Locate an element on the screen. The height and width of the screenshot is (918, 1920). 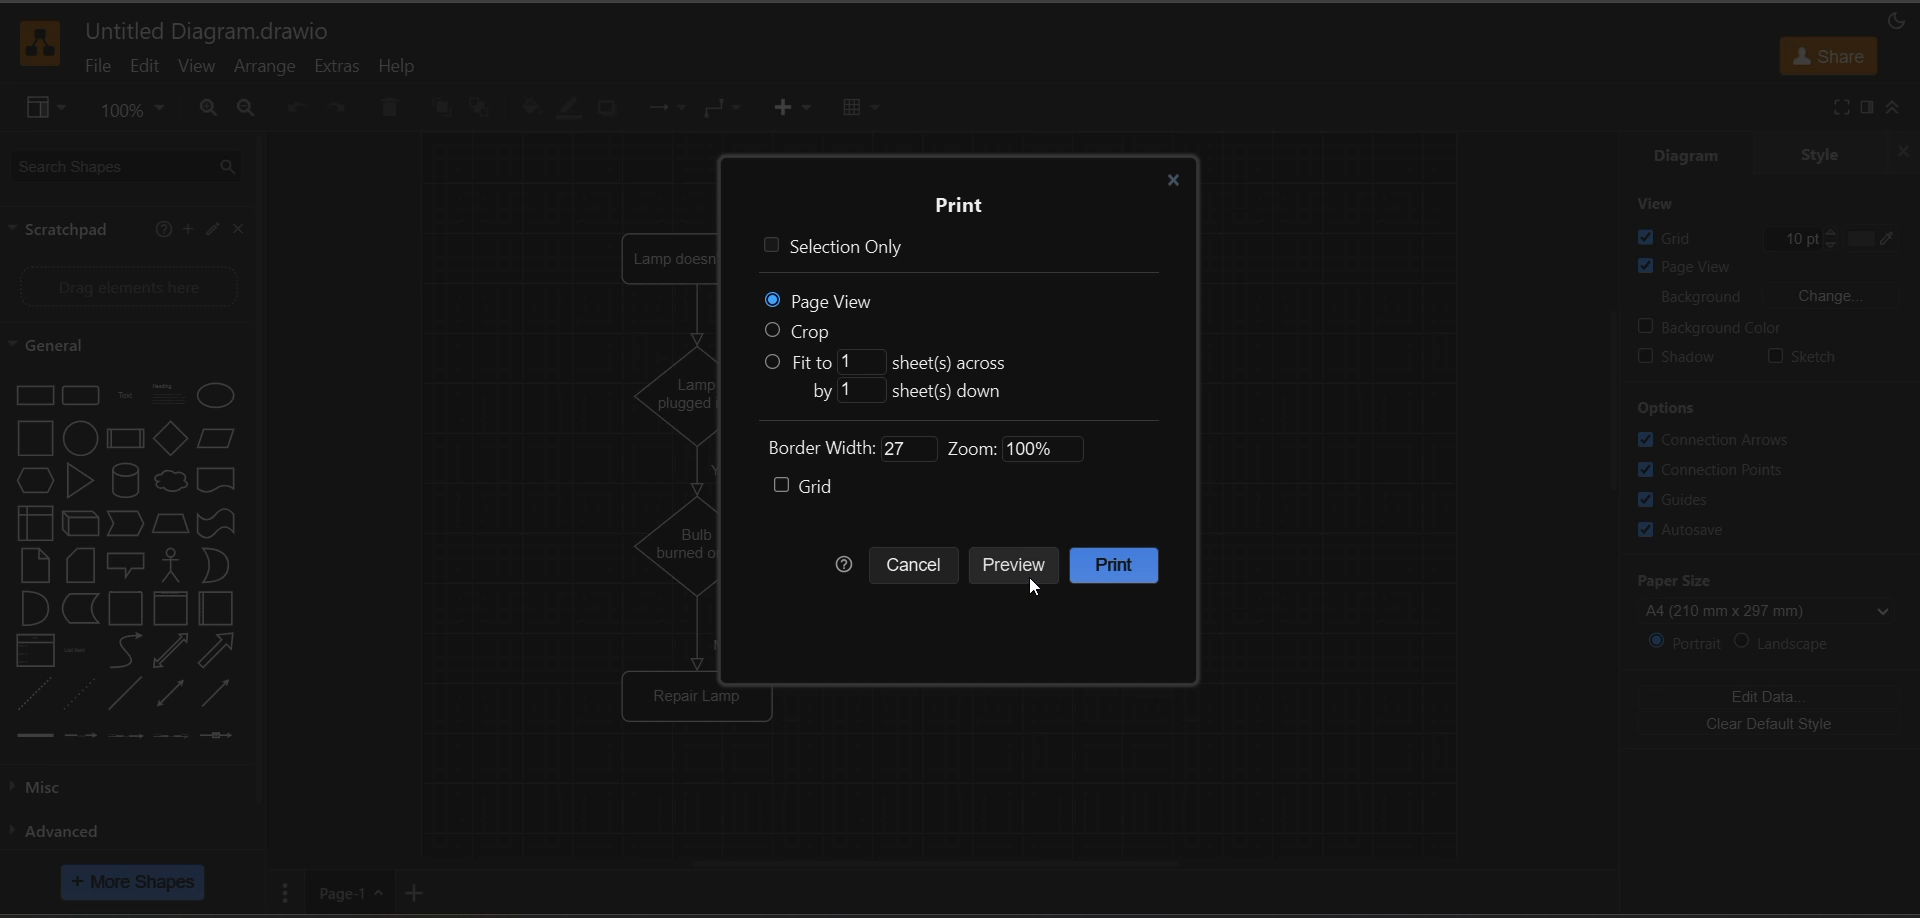
collapse is located at coordinates (1903, 108).